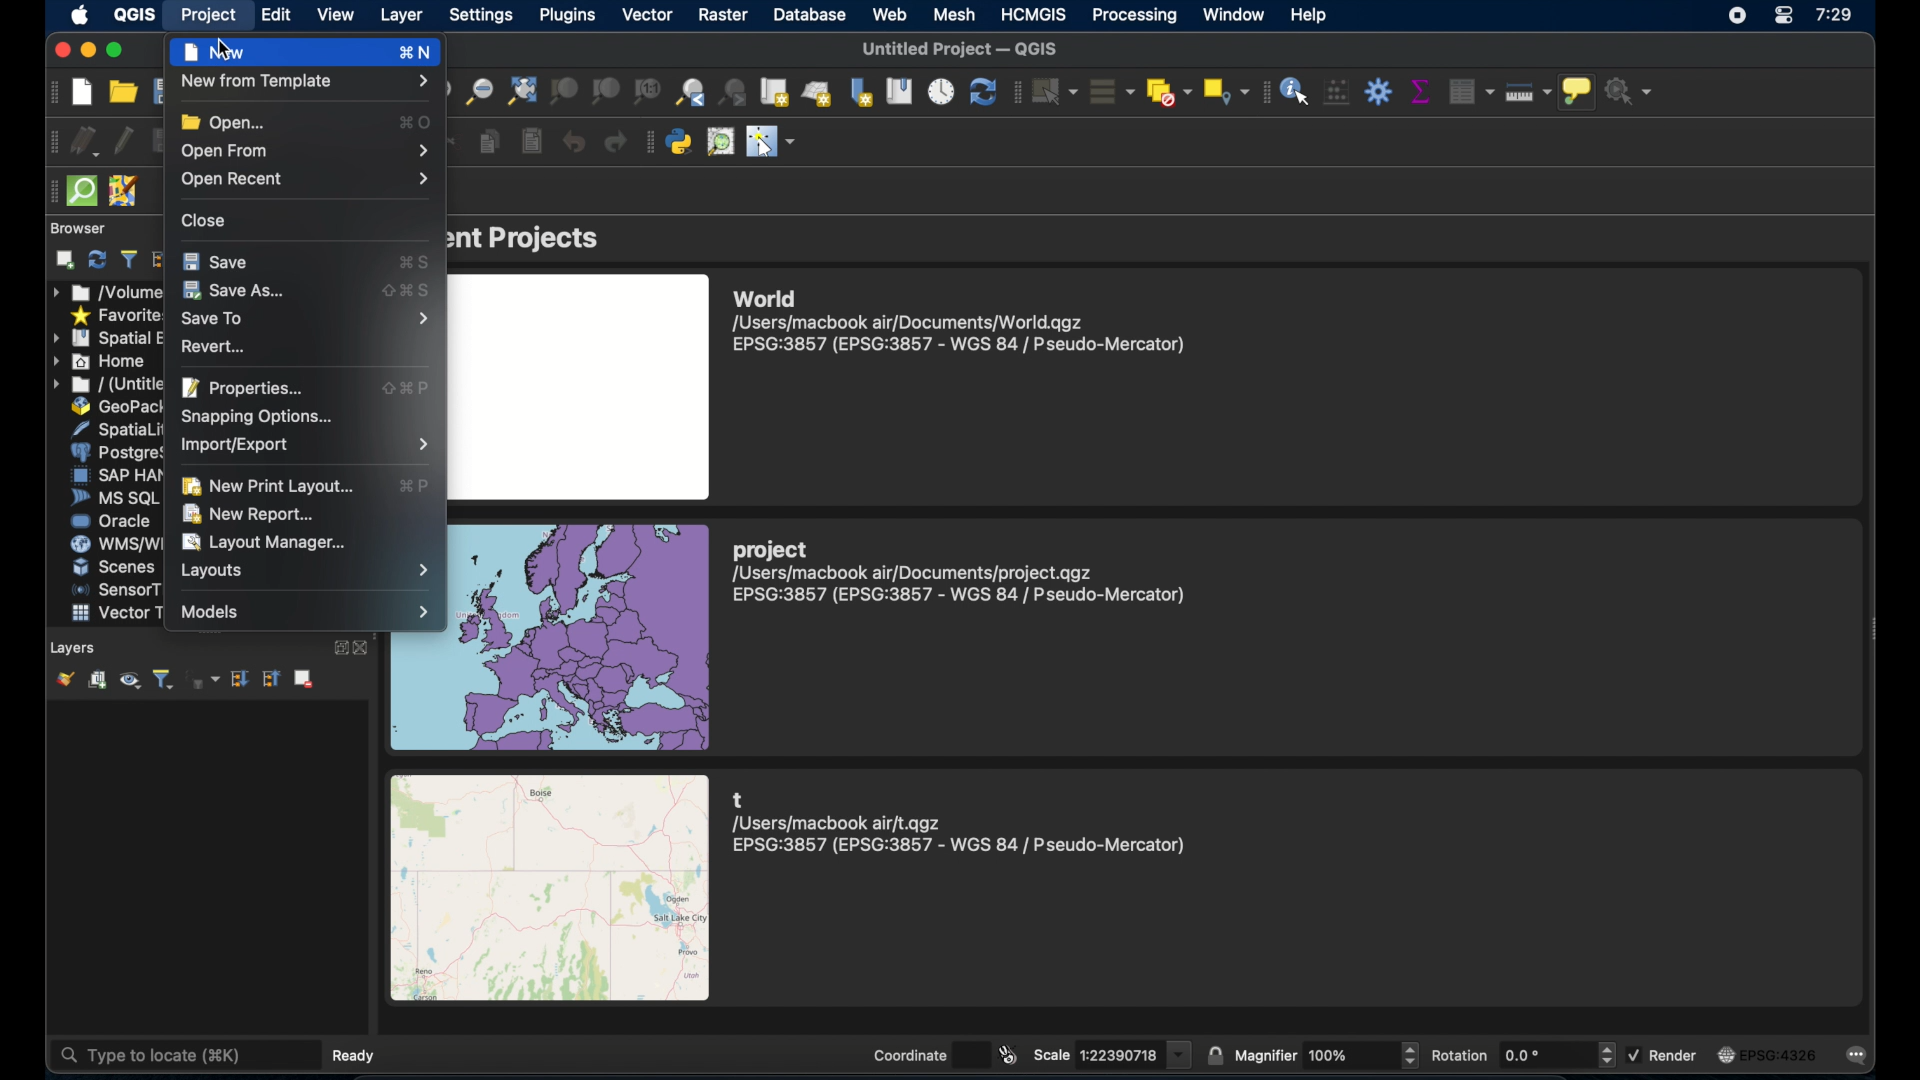 The width and height of the screenshot is (1920, 1080). I want to click on identify features, so click(1298, 93).